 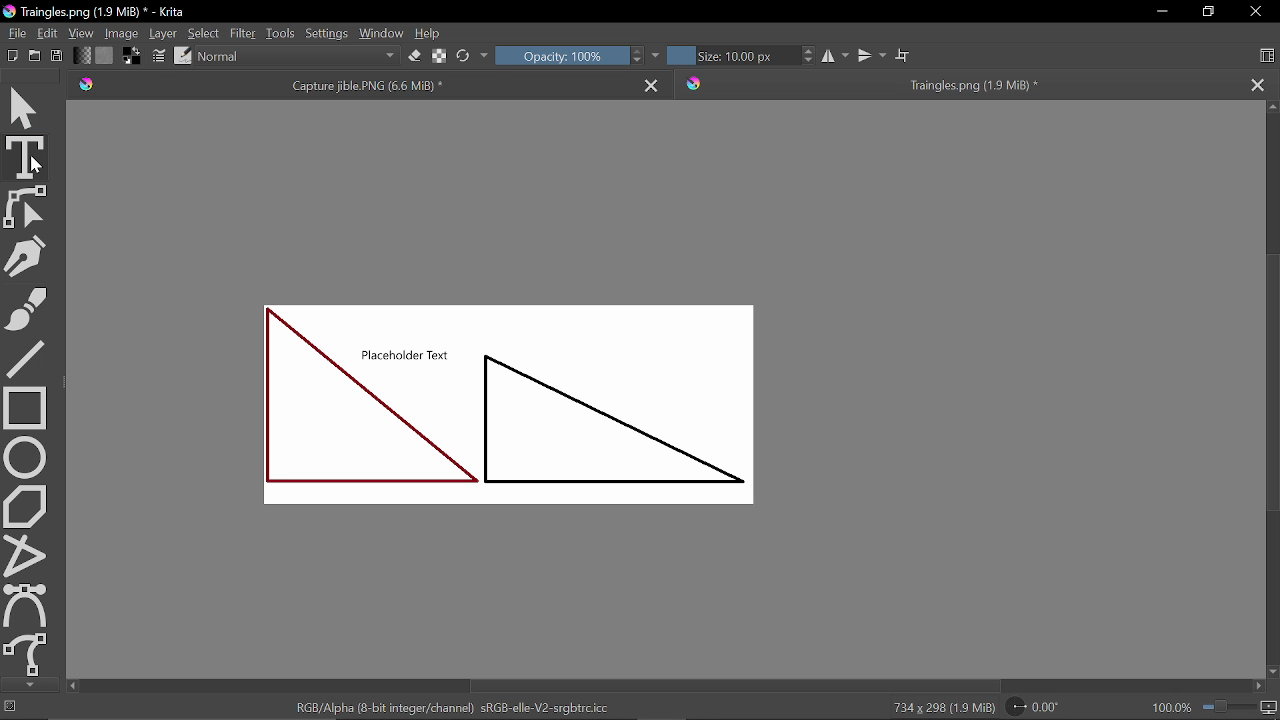 I want to click on Settings, so click(x=326, y=33).